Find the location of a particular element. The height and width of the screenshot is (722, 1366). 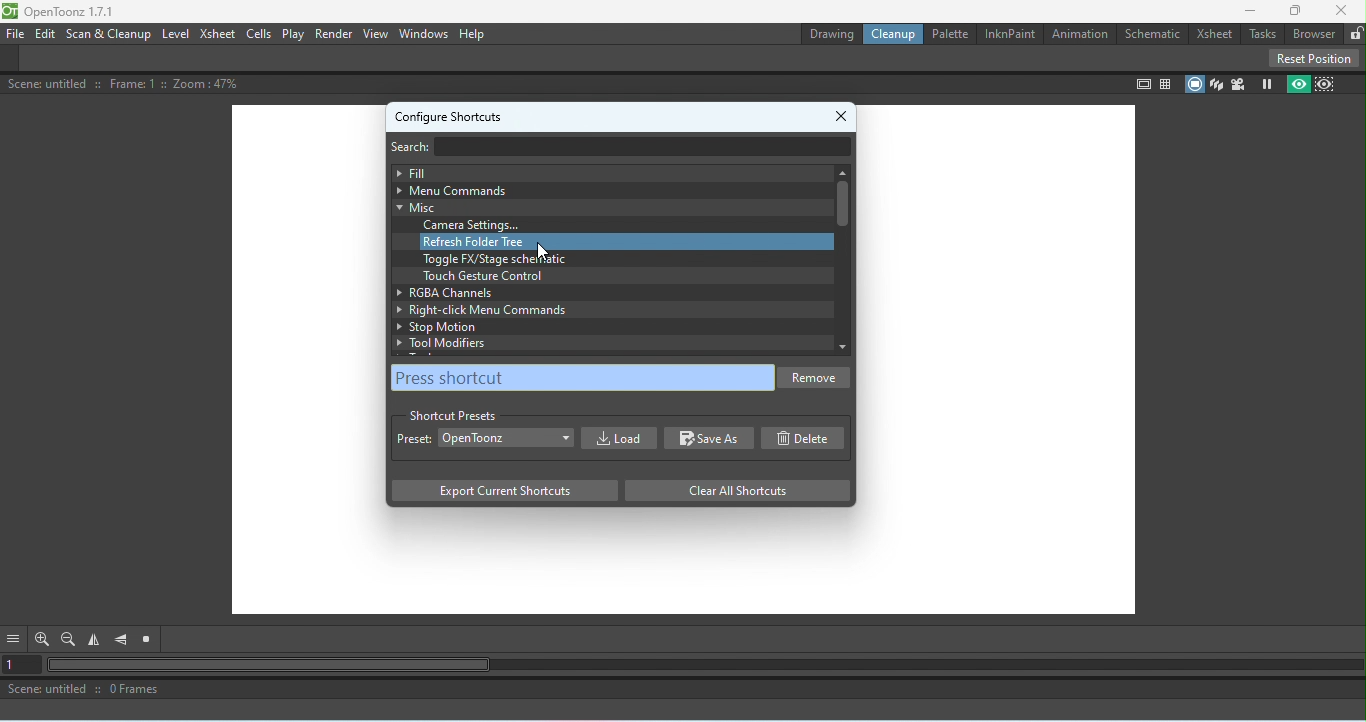

Close is located at coordinates (844, 112).